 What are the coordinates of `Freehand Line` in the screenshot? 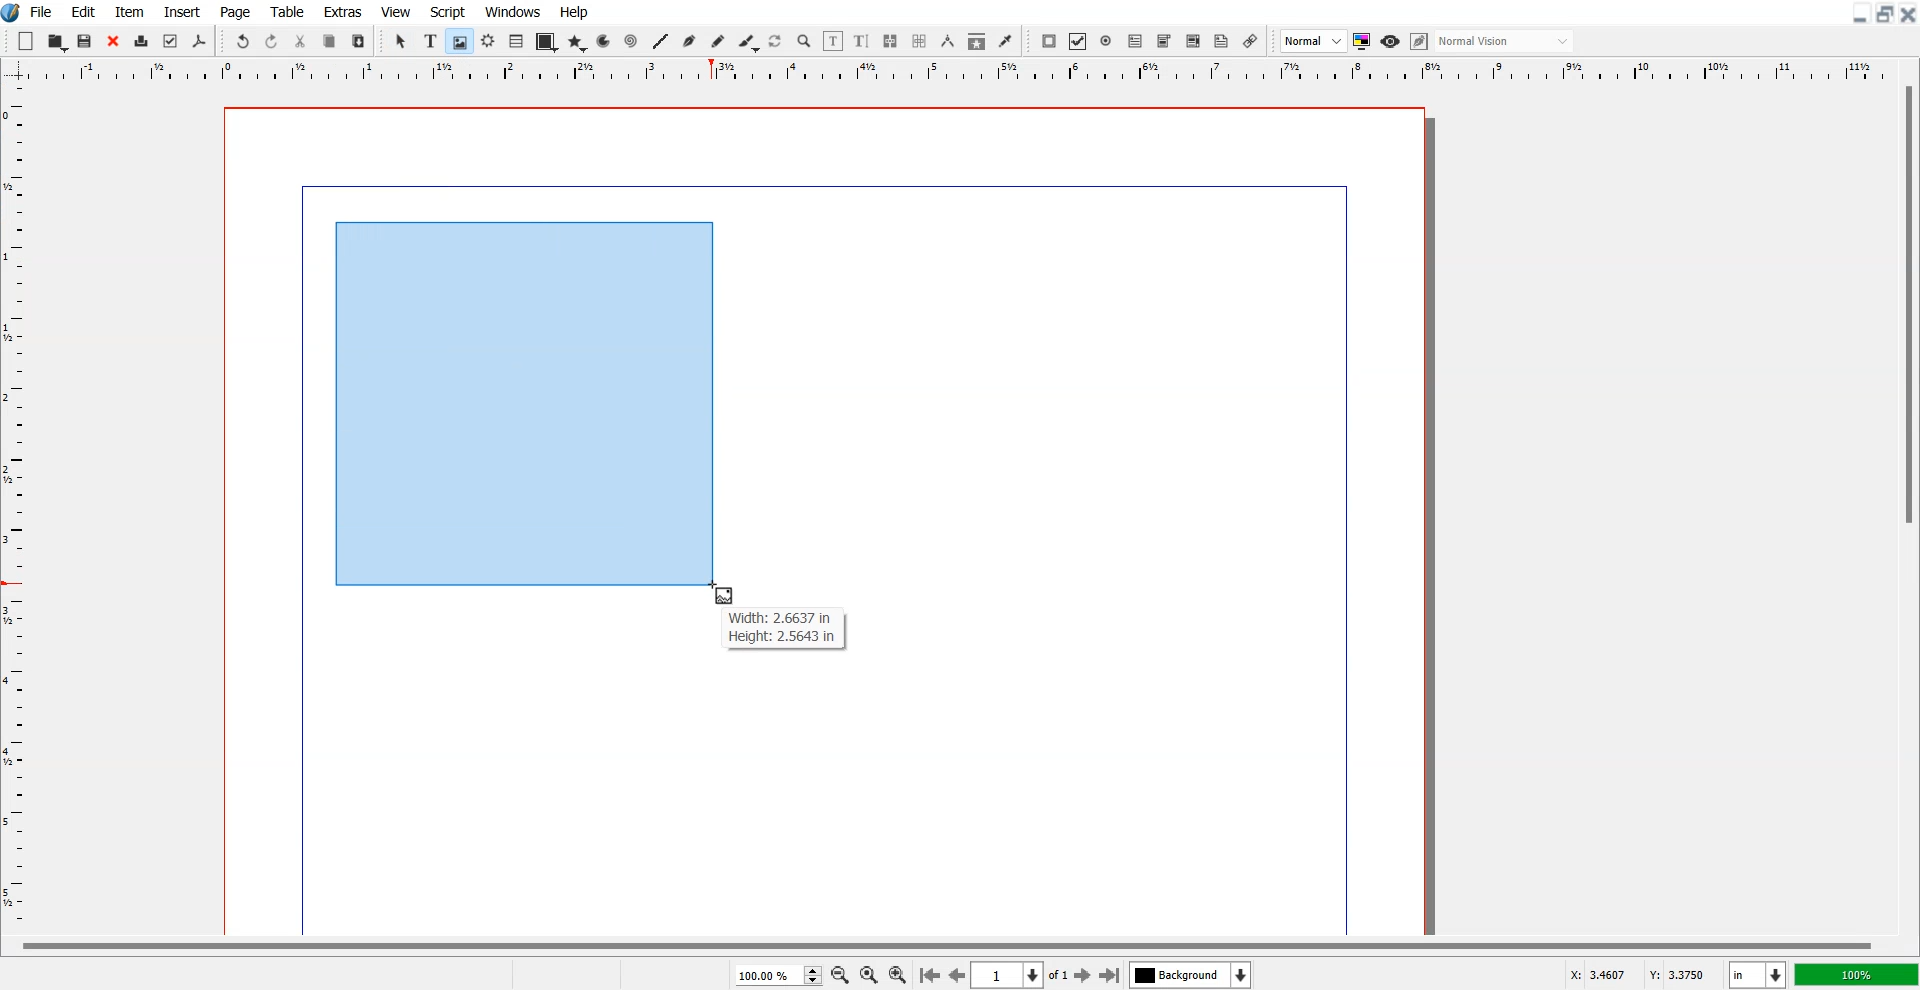 It's located at (718, 41).